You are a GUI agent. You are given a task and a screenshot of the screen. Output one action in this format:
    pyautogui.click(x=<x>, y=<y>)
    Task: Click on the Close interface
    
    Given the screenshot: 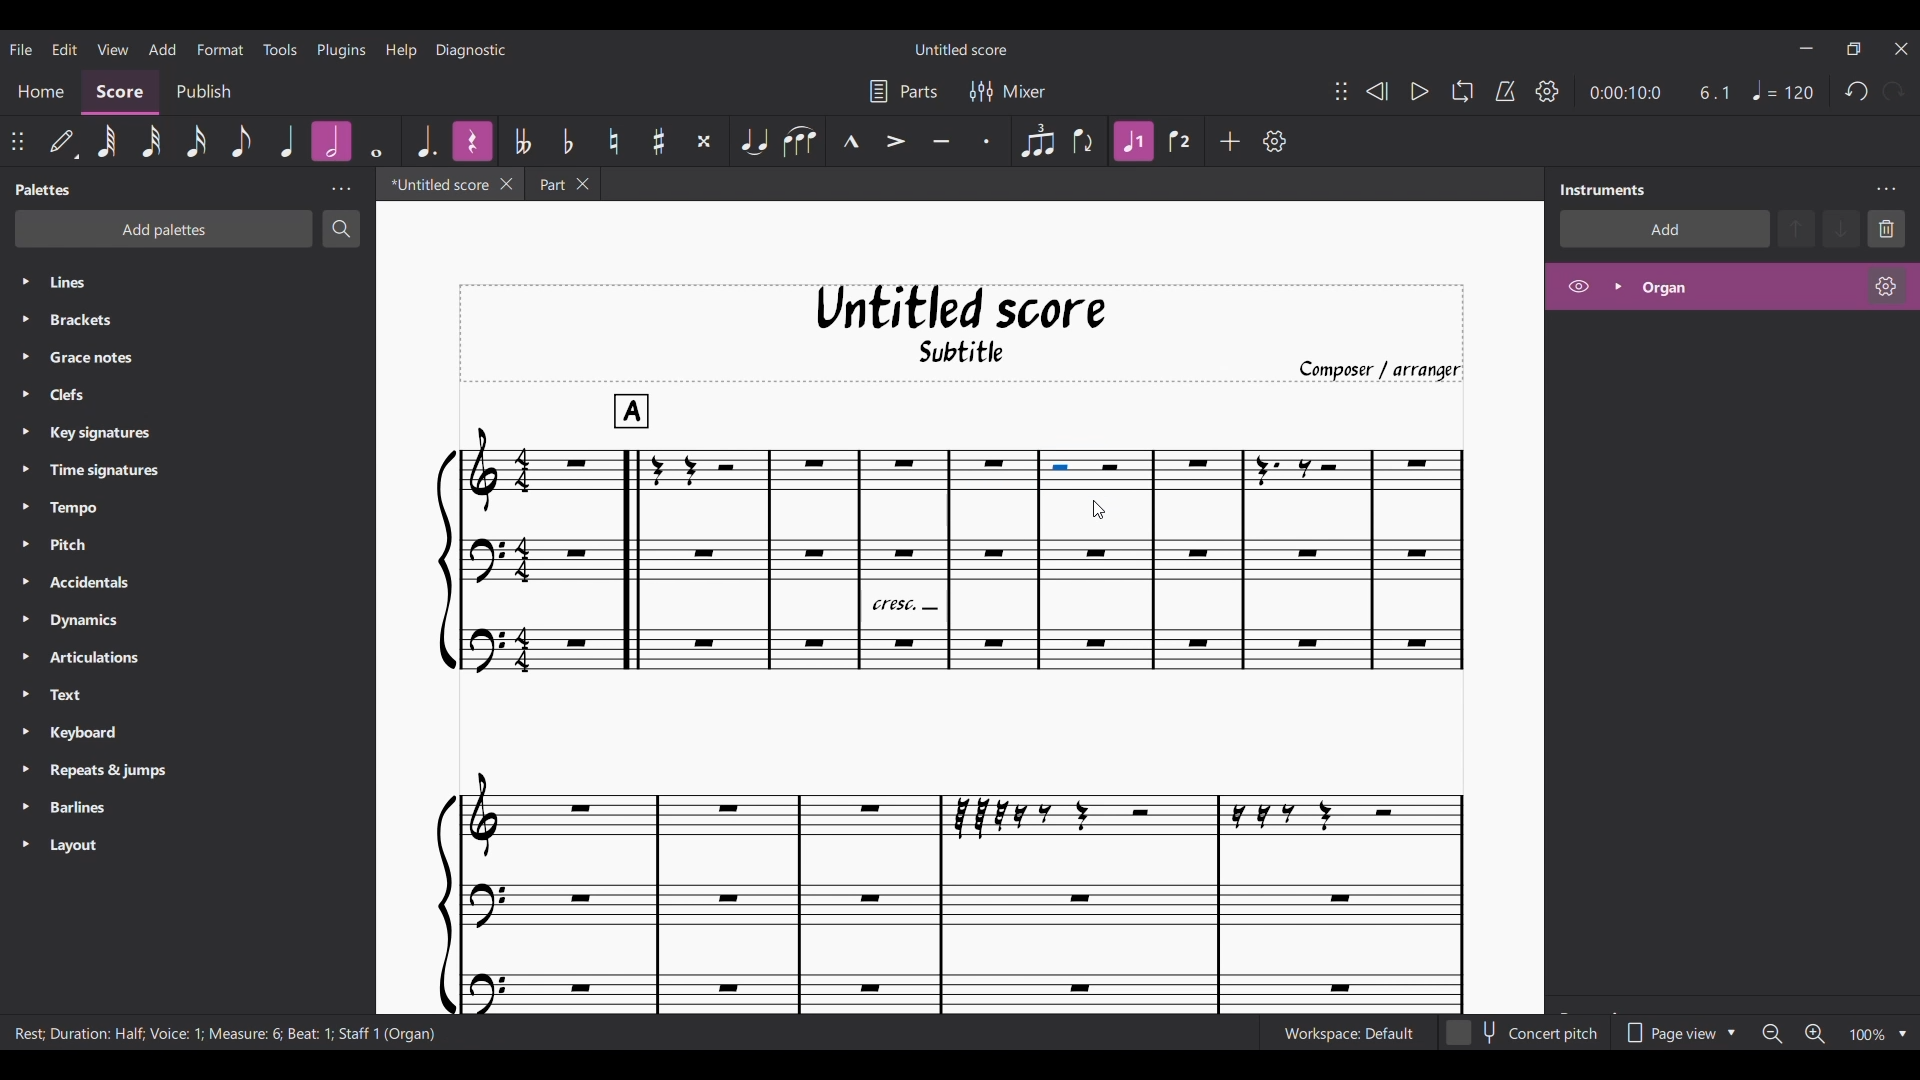 What is the action you would take?
    pyautogui.click(x=1901, y=48)
    